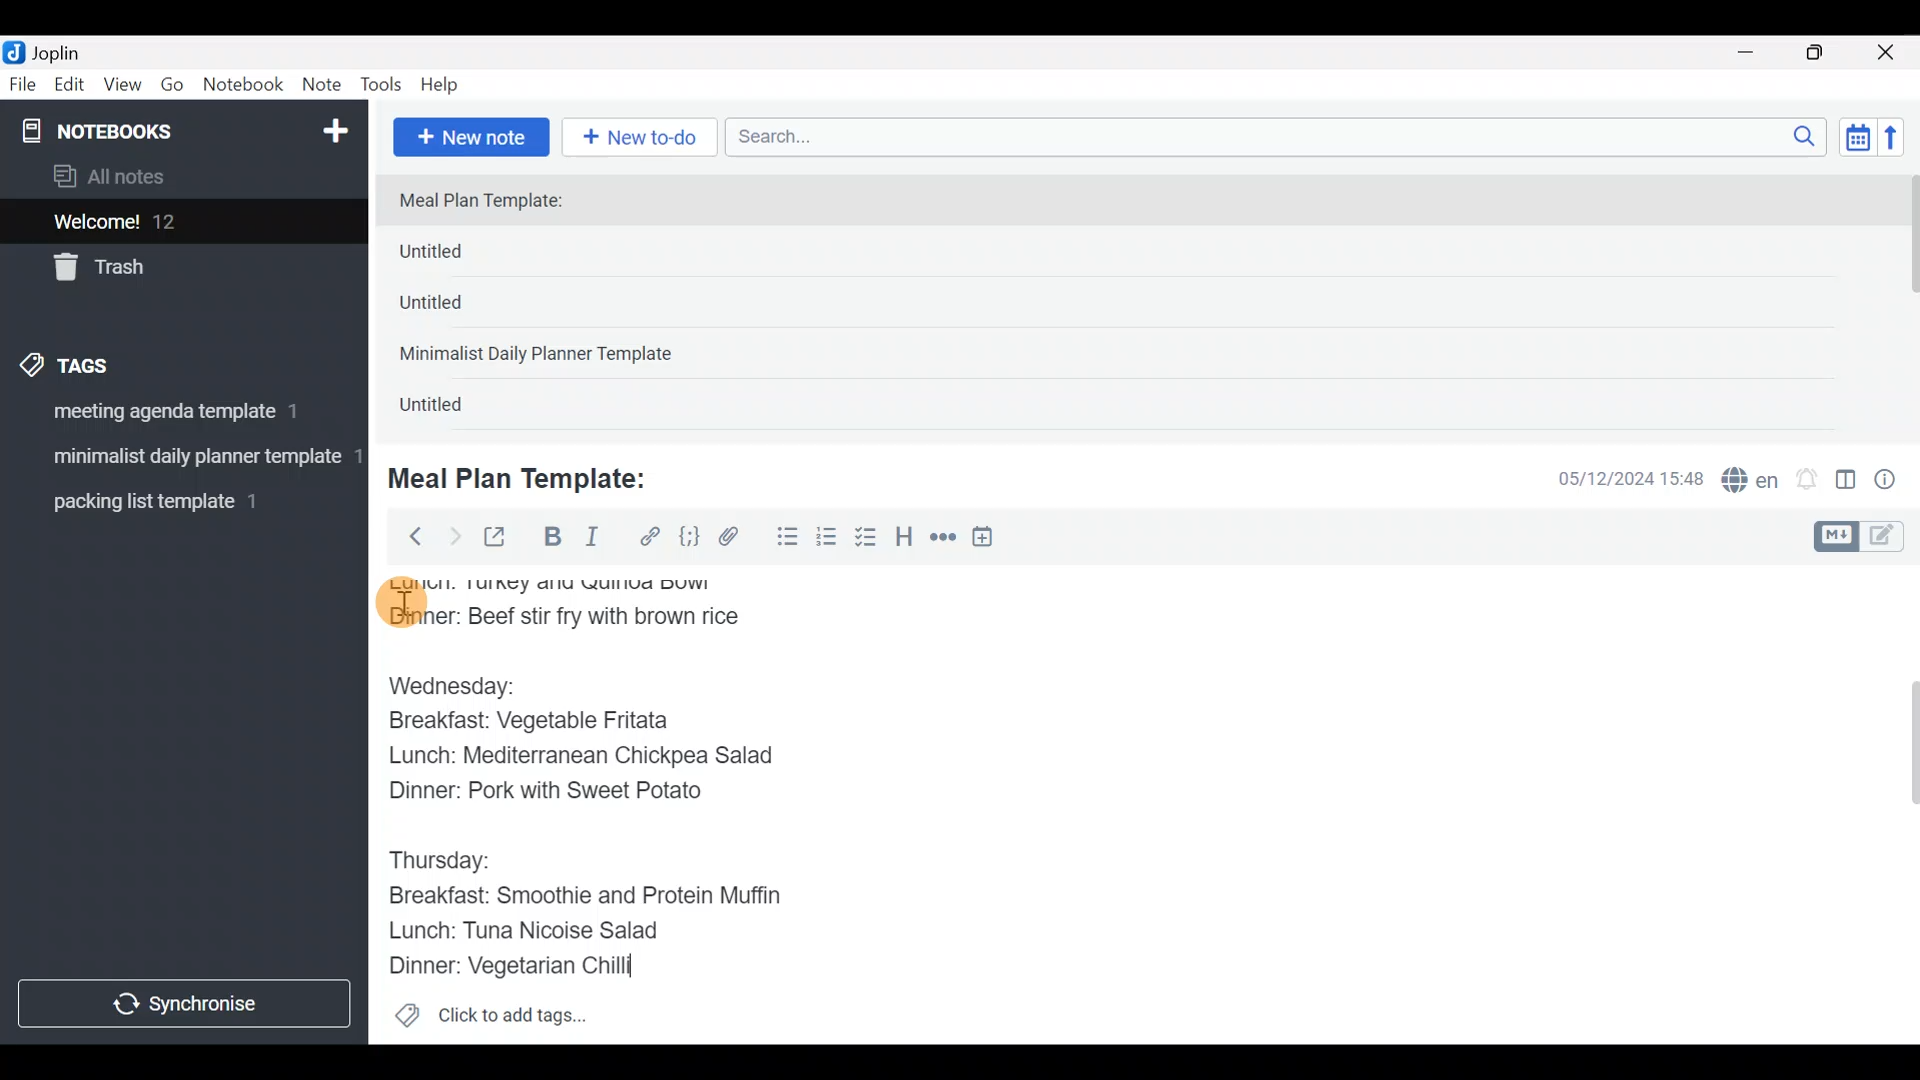 This screenshot has height=1080, width=1920. Describe the element at coordinates (461, 684) in the screenshot. I see `Wednesday:` at that location.